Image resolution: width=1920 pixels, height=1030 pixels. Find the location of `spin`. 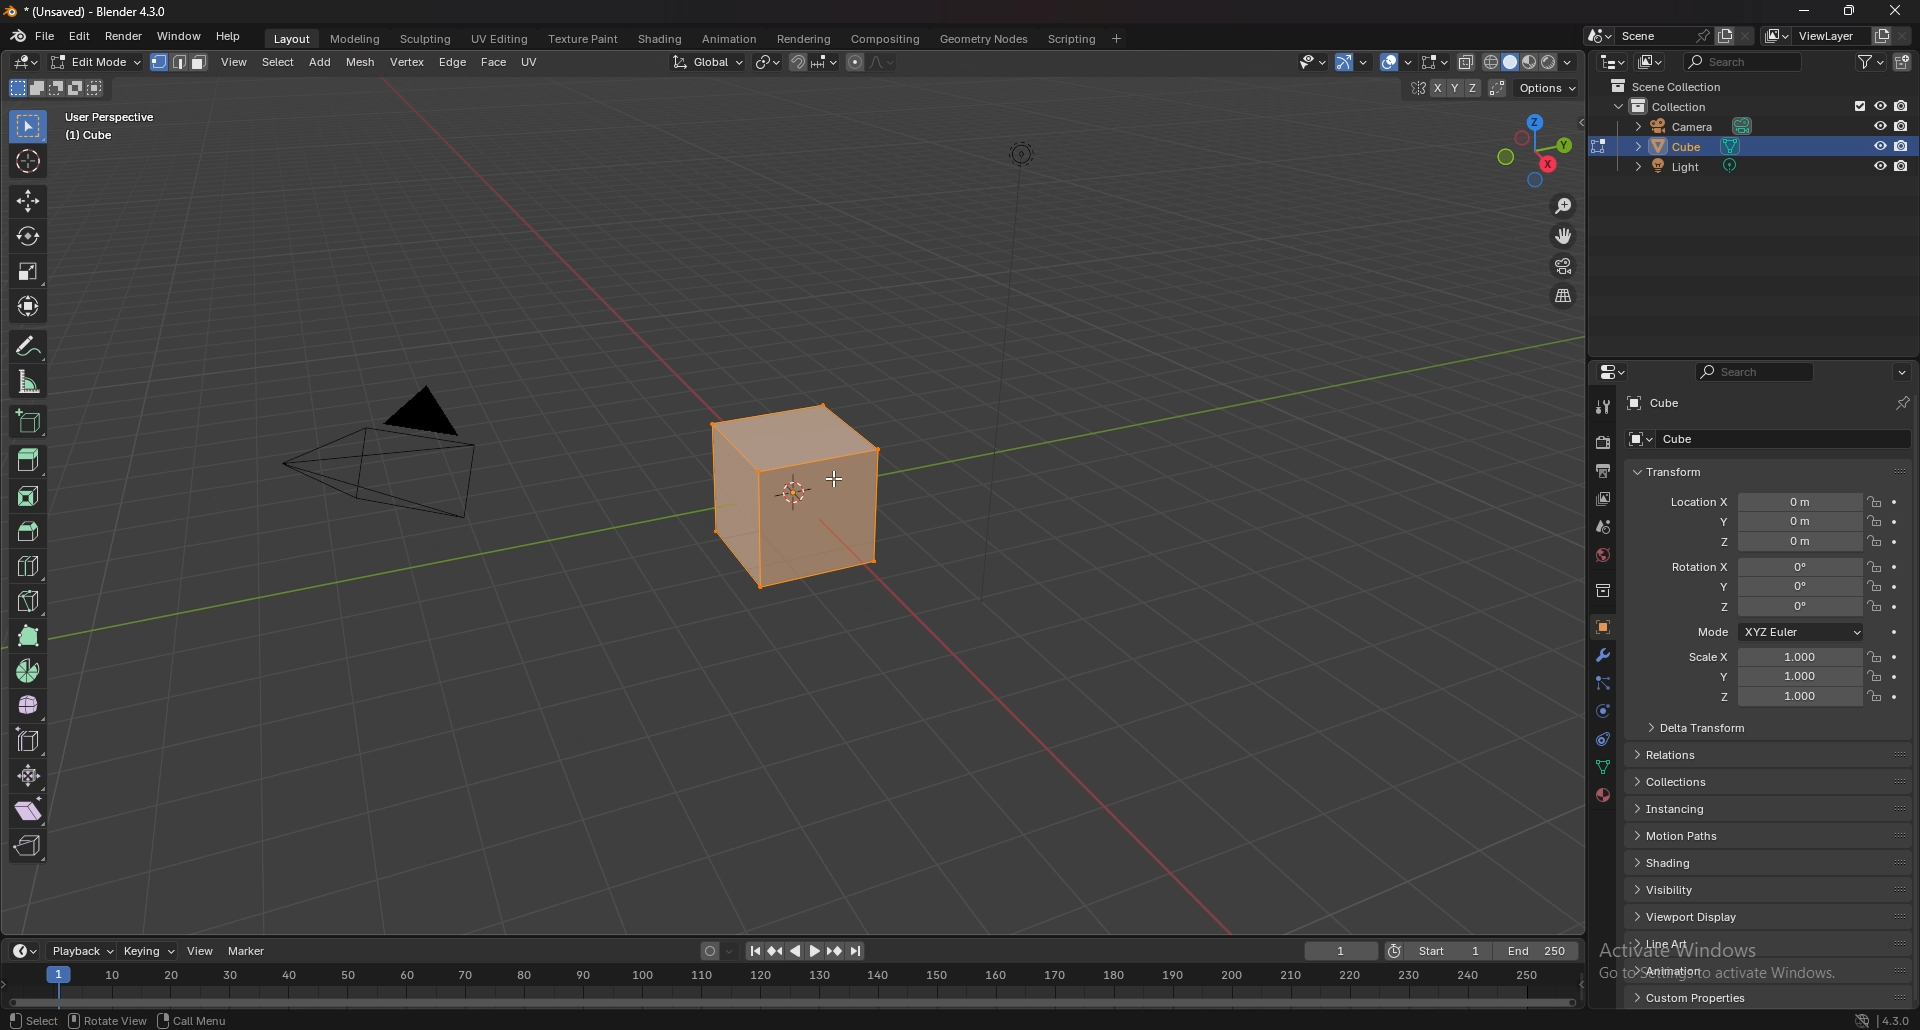

spin is located at coordinates (29, 670).